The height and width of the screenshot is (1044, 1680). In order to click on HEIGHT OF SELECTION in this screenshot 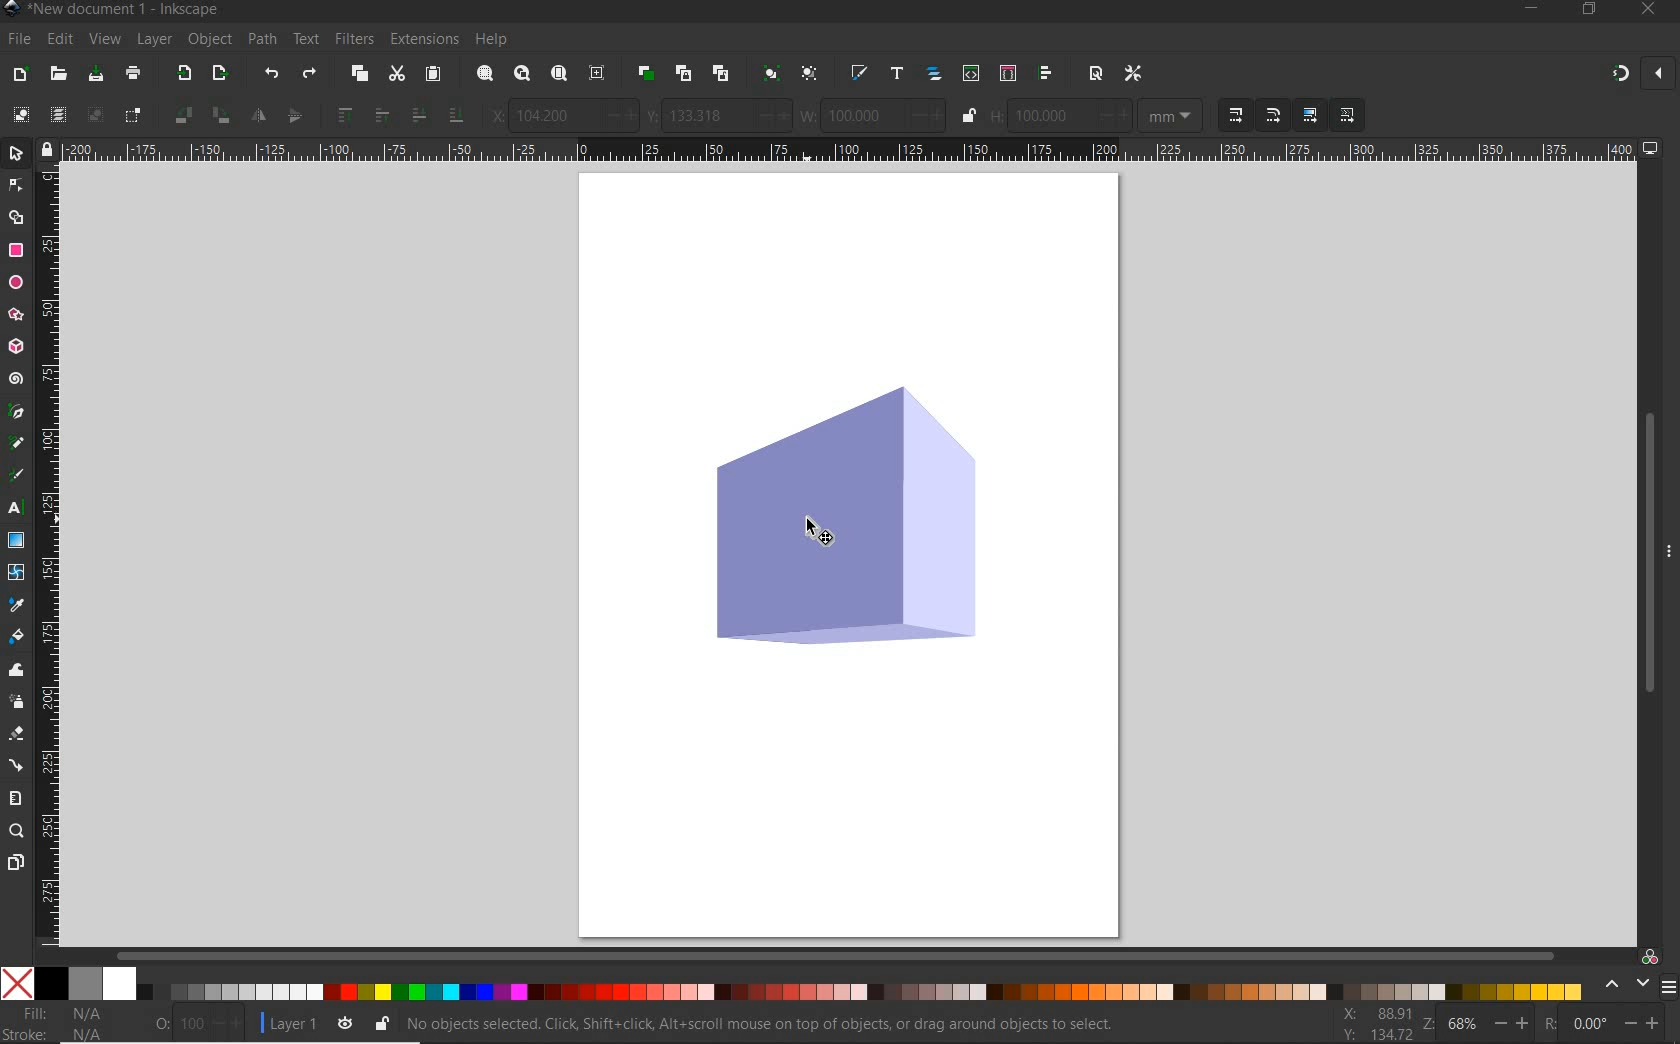, I will do `click(996, 115)`.